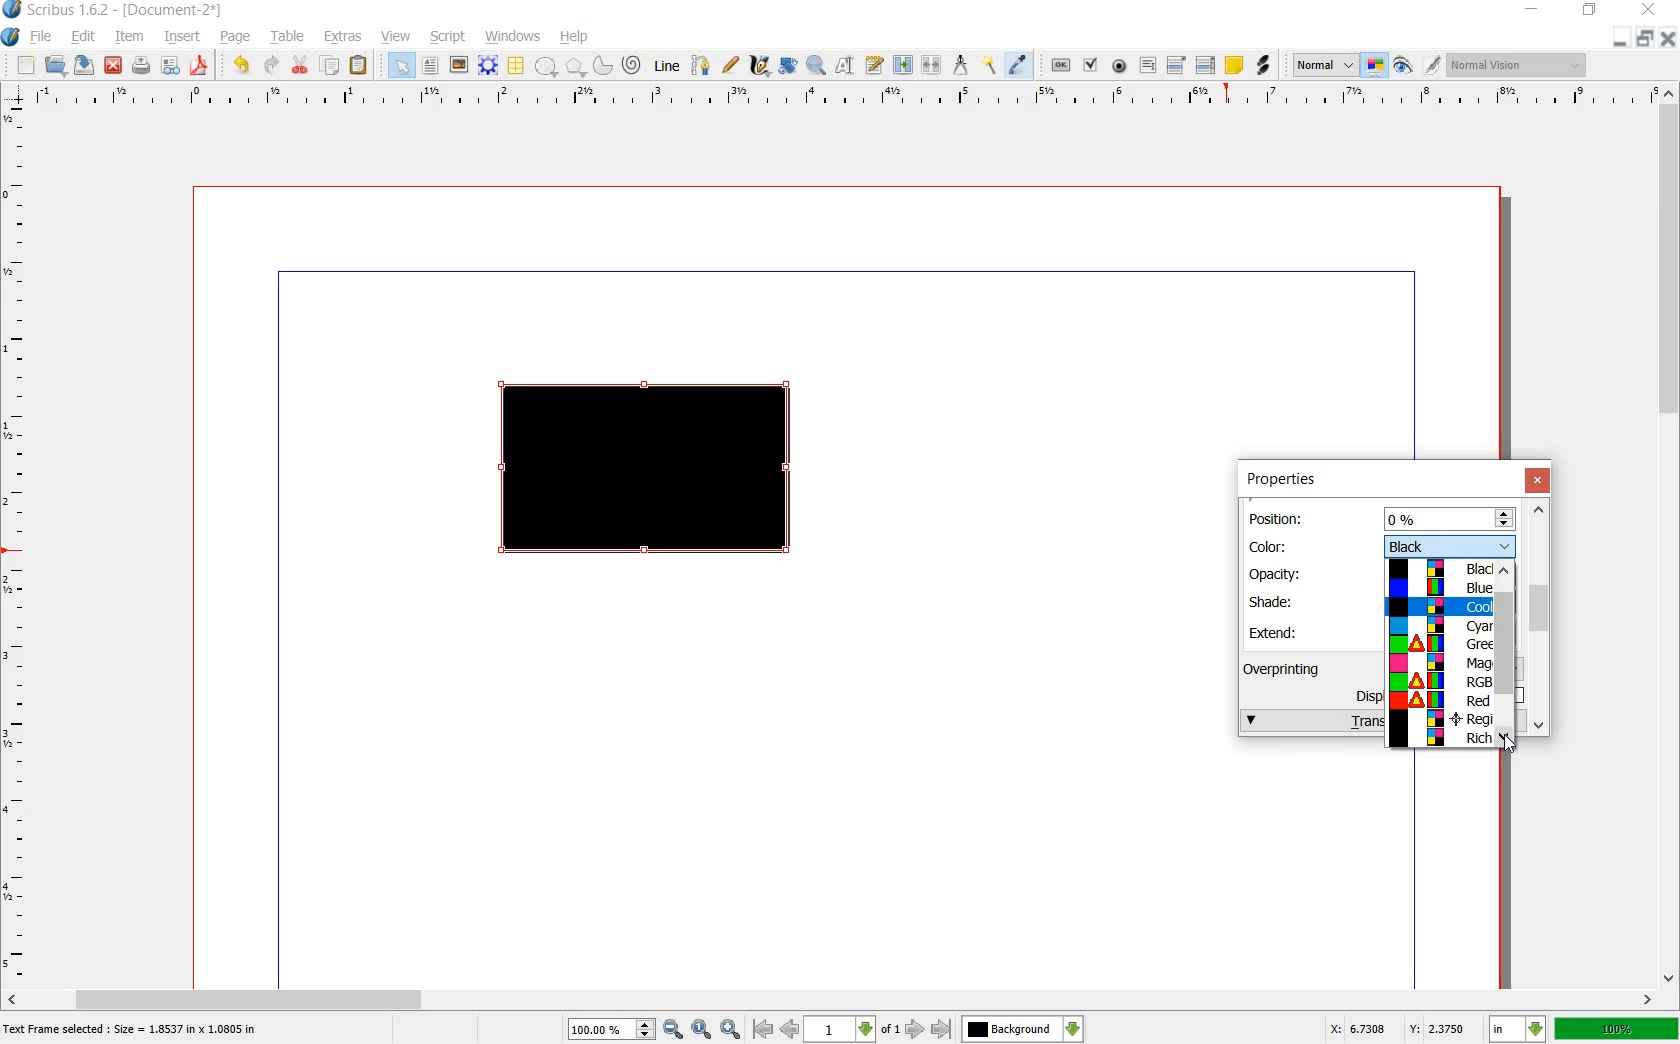  What do you see at coordinates (183, 39) in the screenshot?
I see `insert` at bounding box center [183, 39].